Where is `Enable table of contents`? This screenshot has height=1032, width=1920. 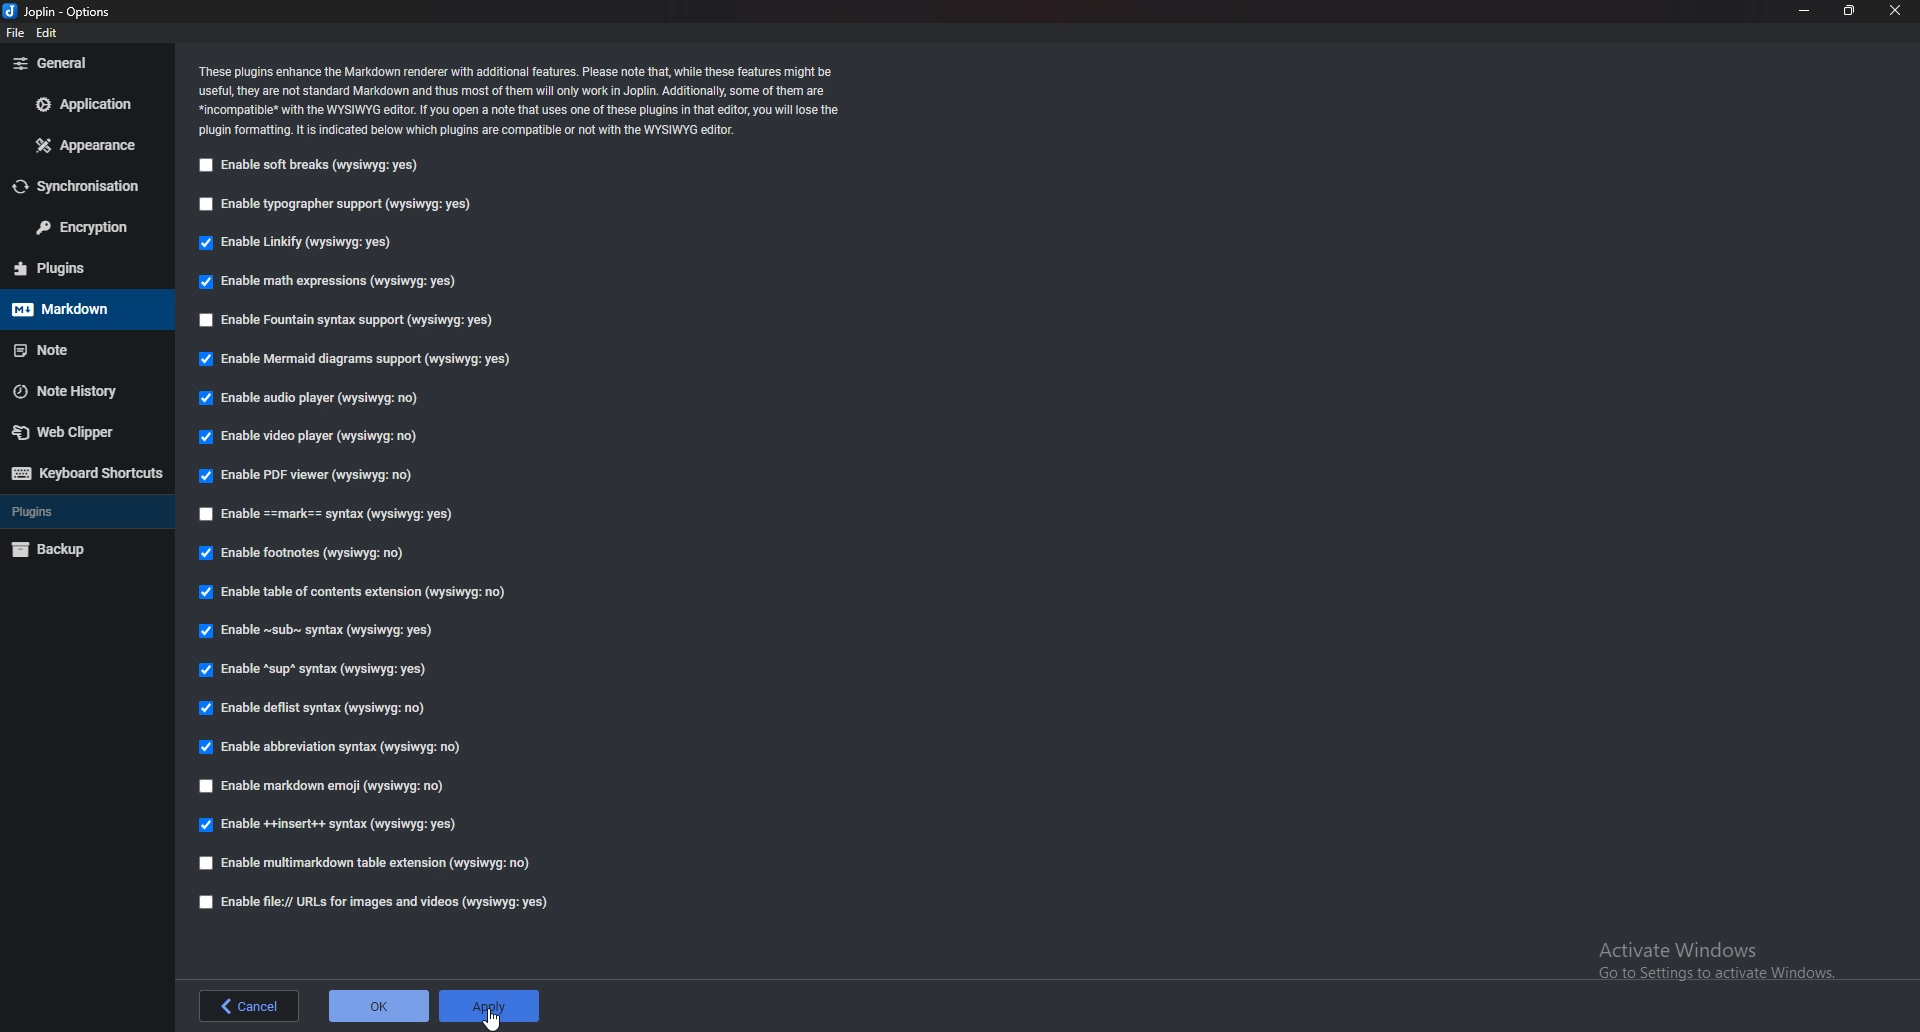 Enable table of contents is located at coordinates (358, 591).